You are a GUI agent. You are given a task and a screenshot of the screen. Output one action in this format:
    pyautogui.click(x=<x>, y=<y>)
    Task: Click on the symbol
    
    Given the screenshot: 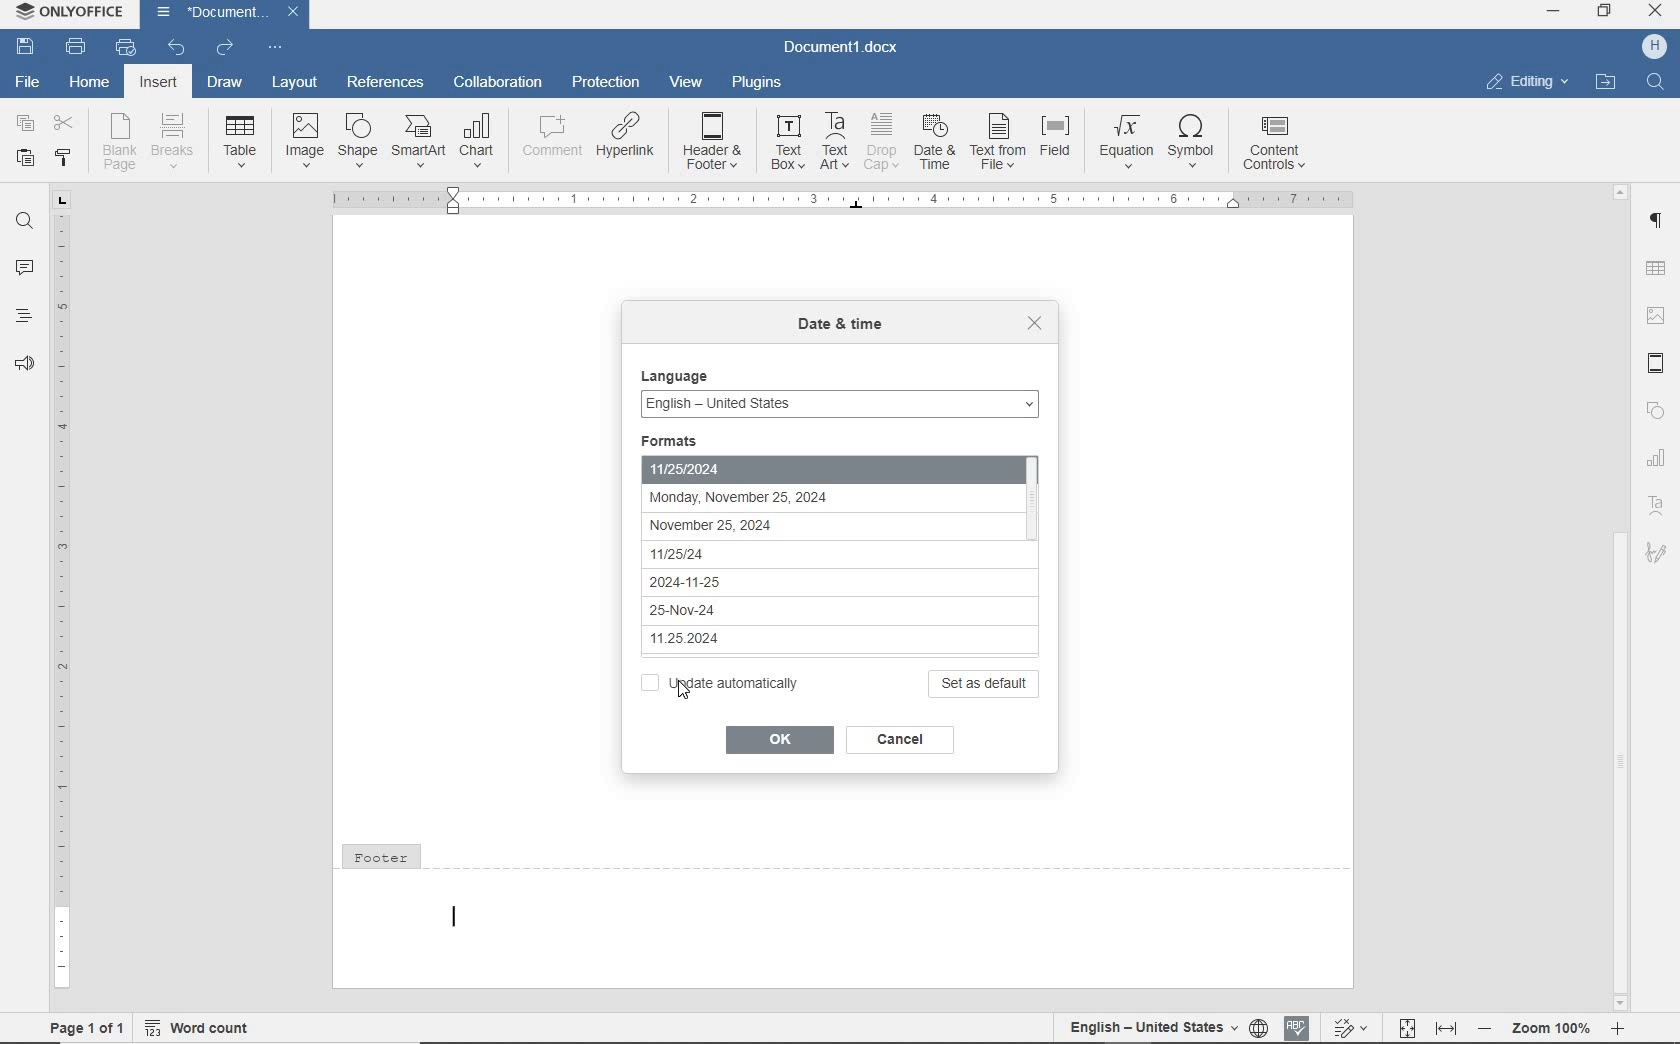 What is the action you would take?
    pyautogui.click(x=1197, y=142)
    